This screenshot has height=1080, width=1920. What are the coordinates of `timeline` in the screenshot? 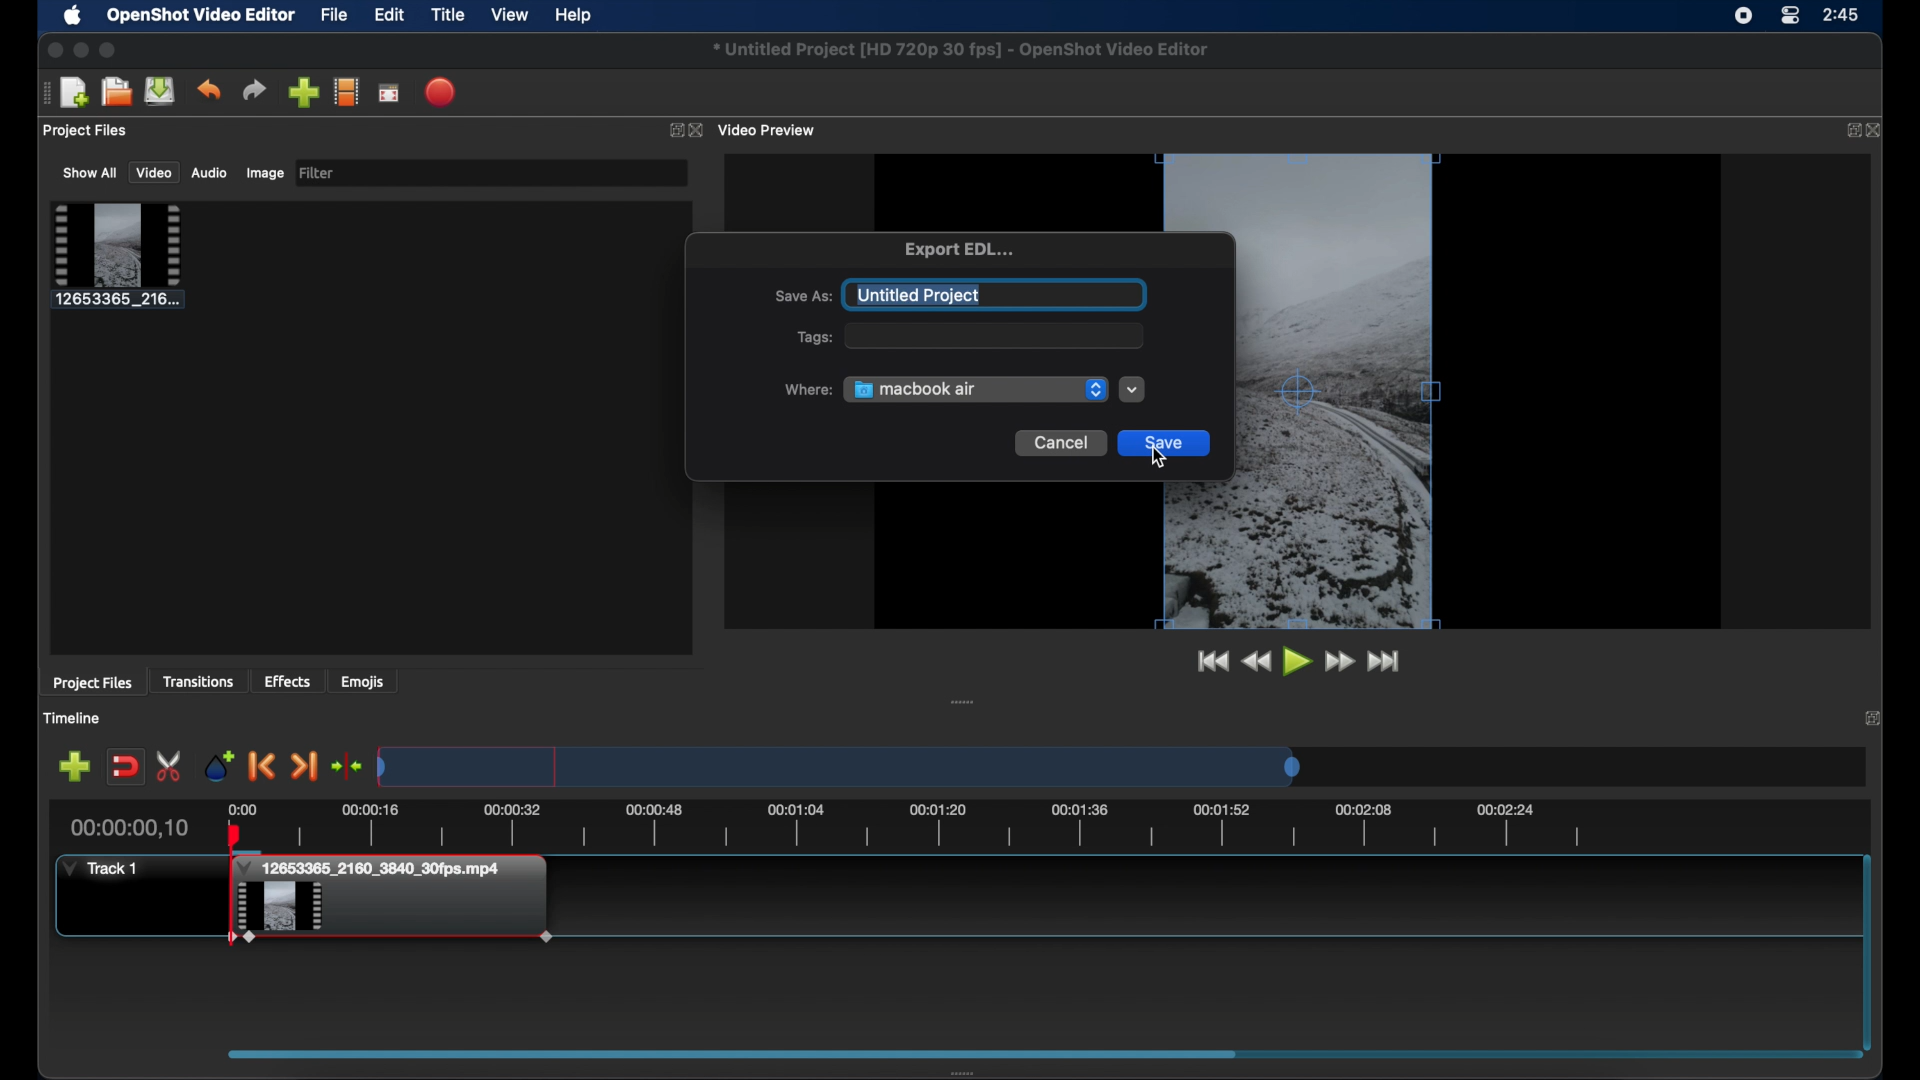 It's located at (908, 825).